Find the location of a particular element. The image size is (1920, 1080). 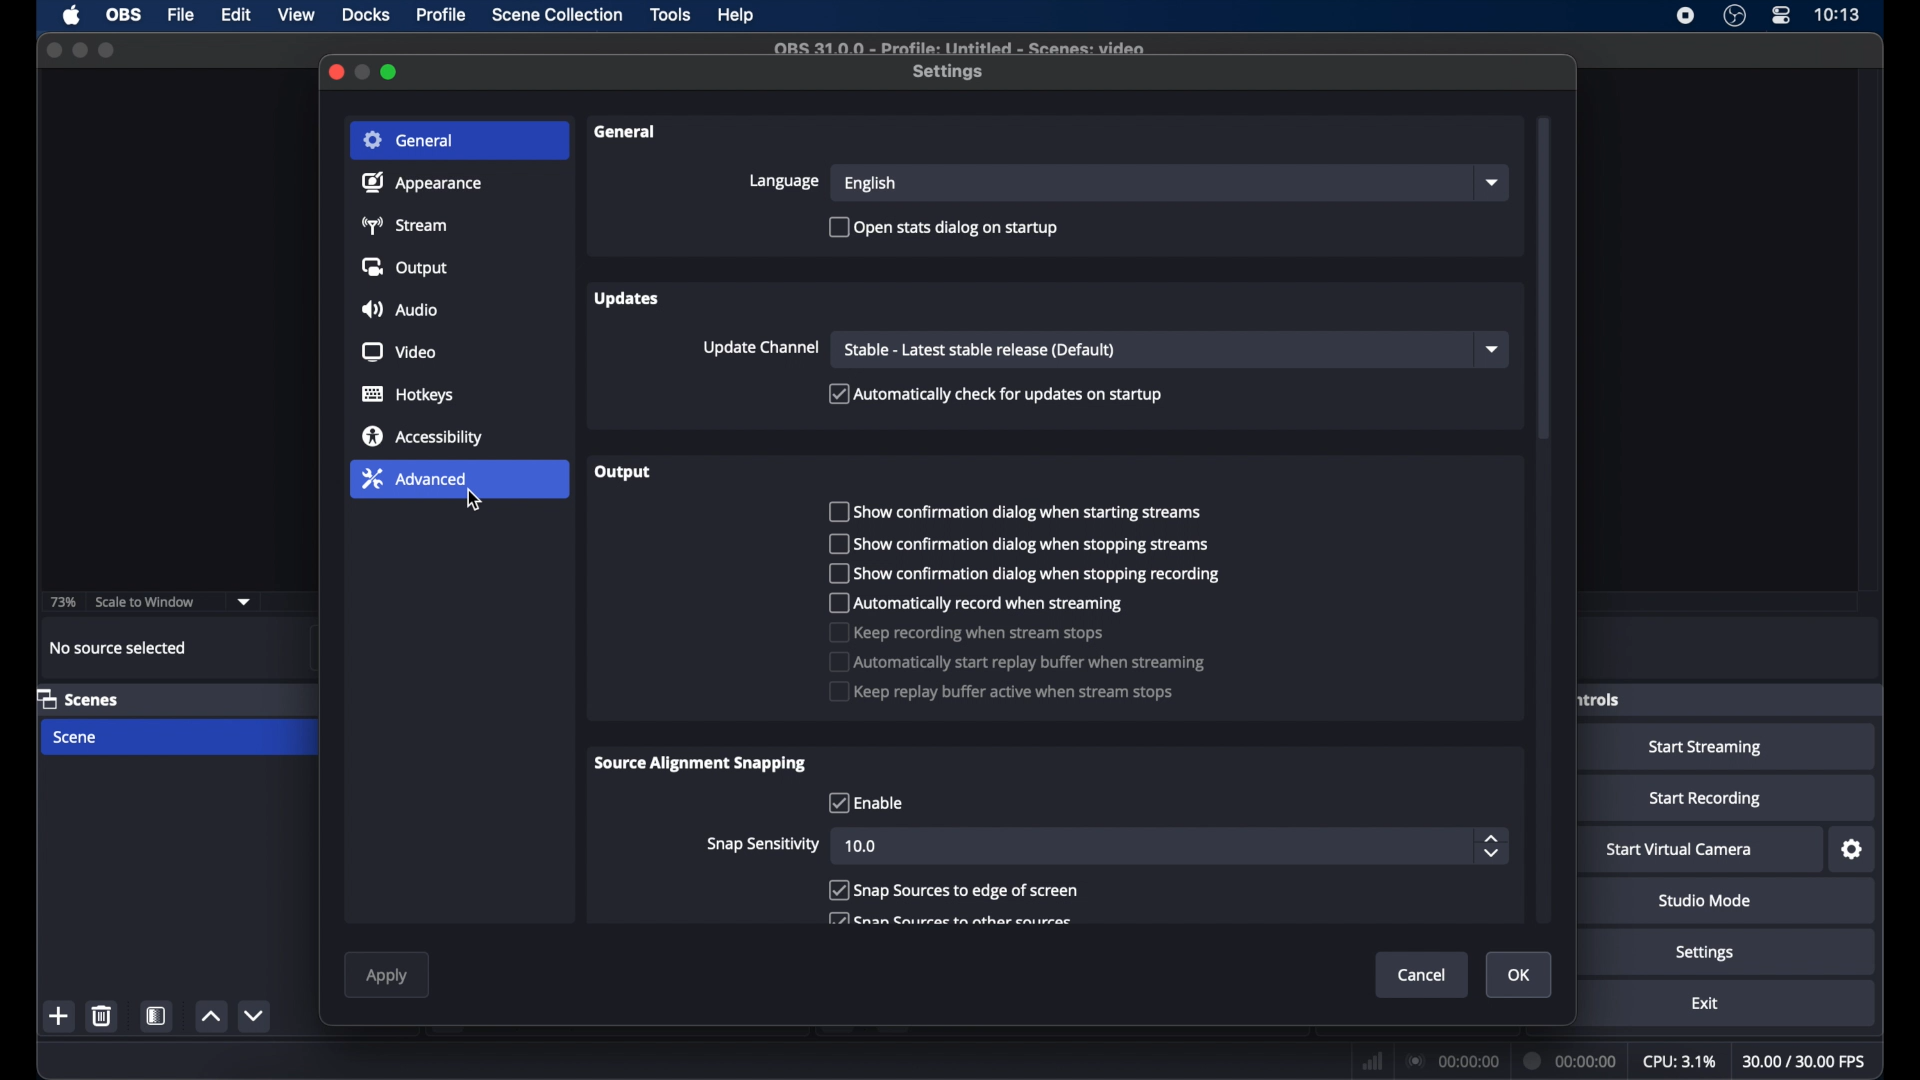

exit is located at coordinates (1706, 1004).